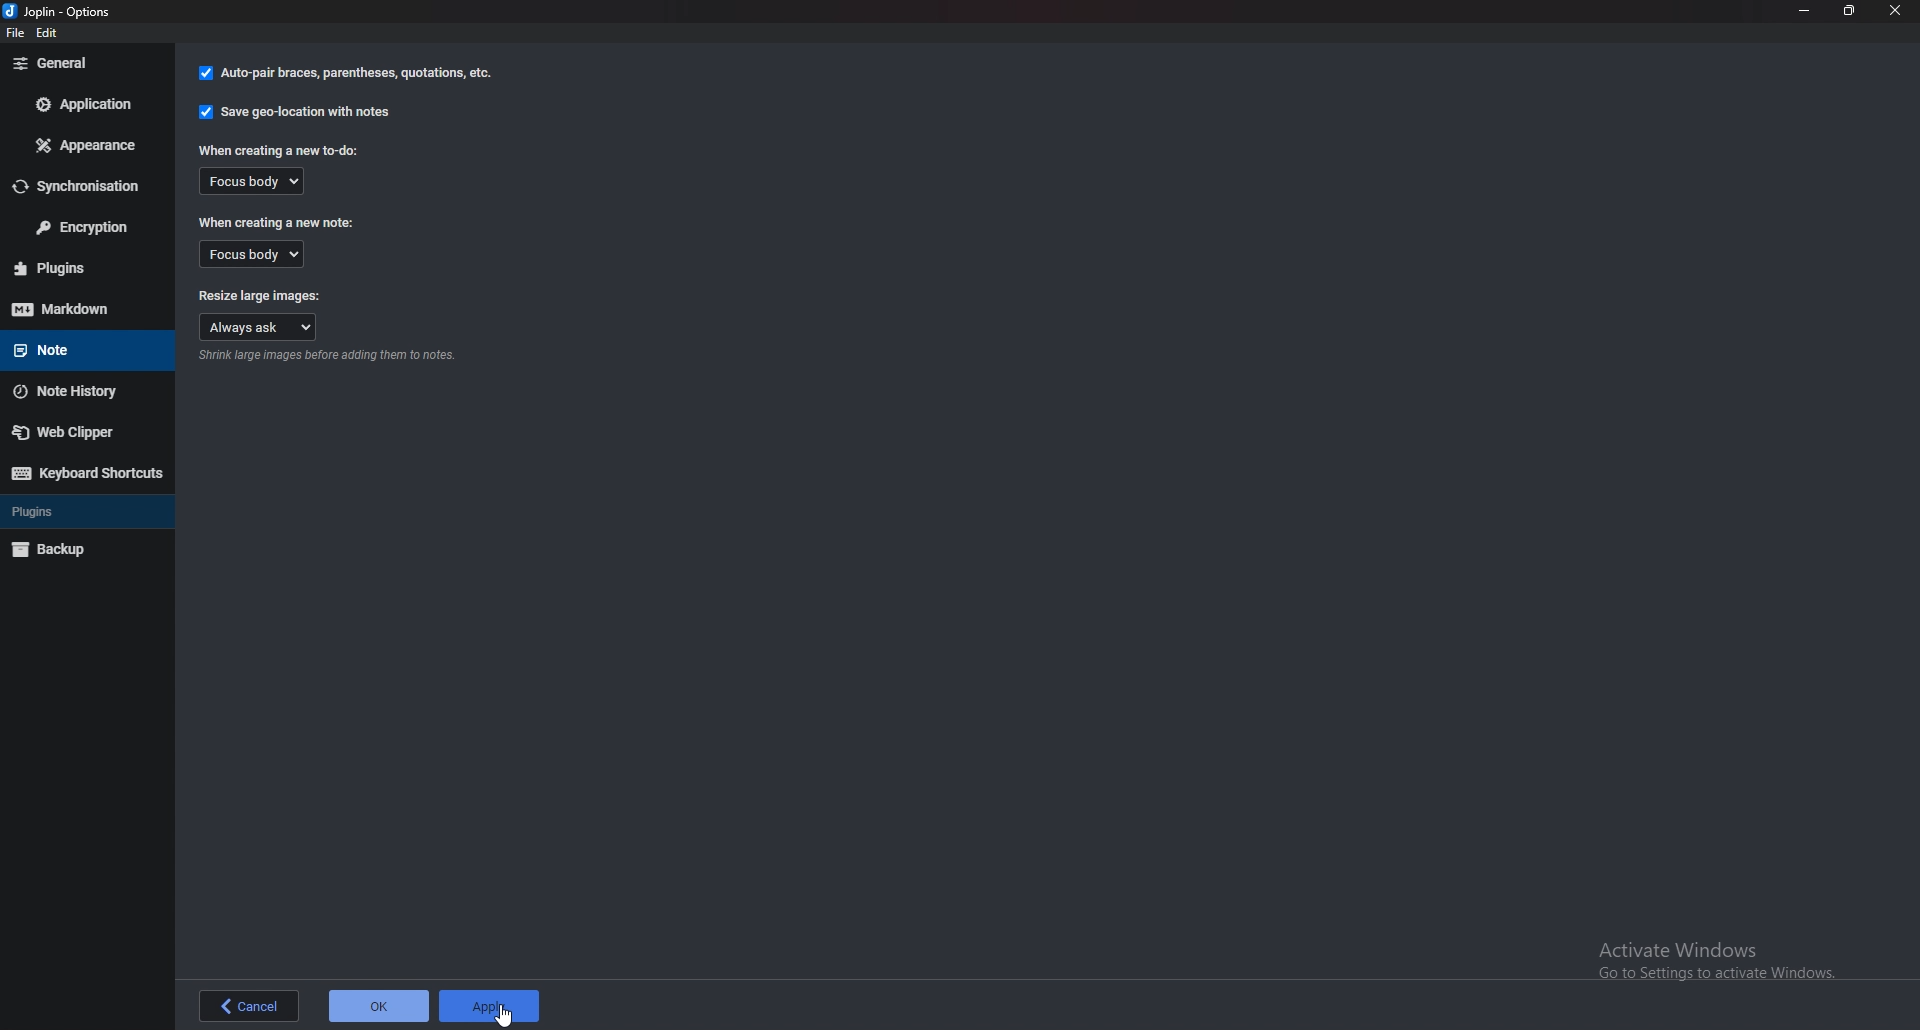 The image size is (1920, 1030). I want to click on Resize, so click(1849, 10).